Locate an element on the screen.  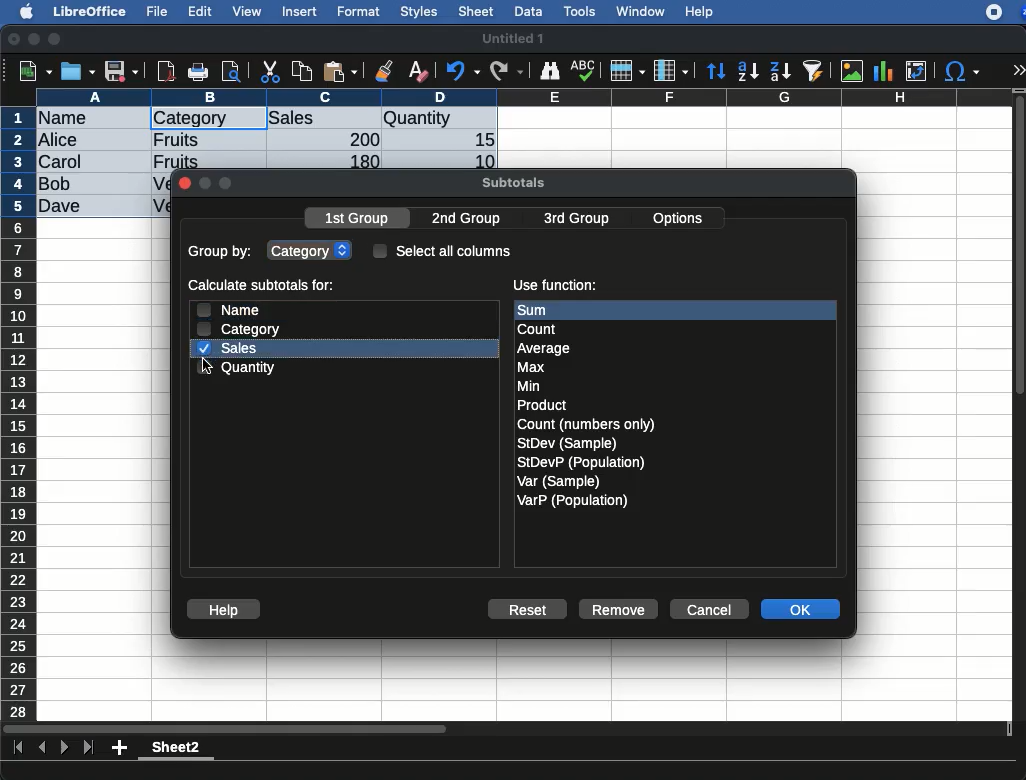
Average is located at coordinates (545, 348).